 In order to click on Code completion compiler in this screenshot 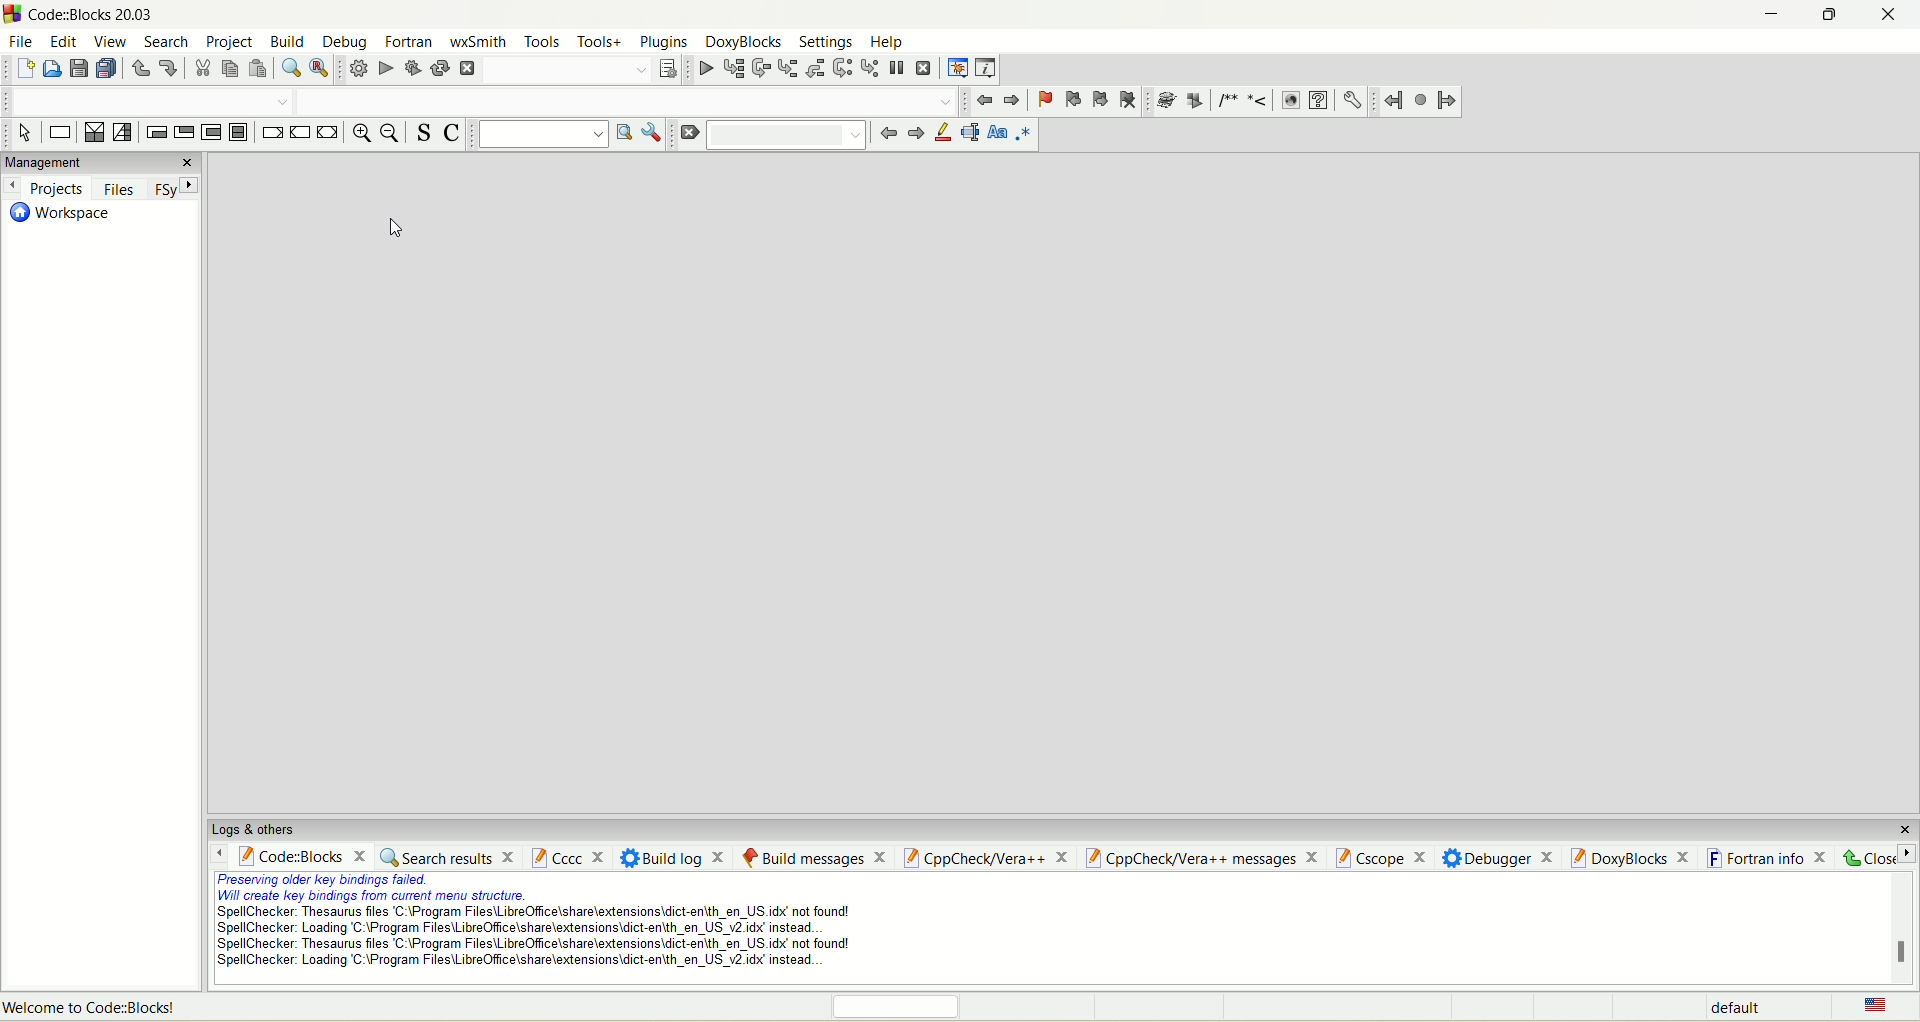, I will do `click(146, 100)`.